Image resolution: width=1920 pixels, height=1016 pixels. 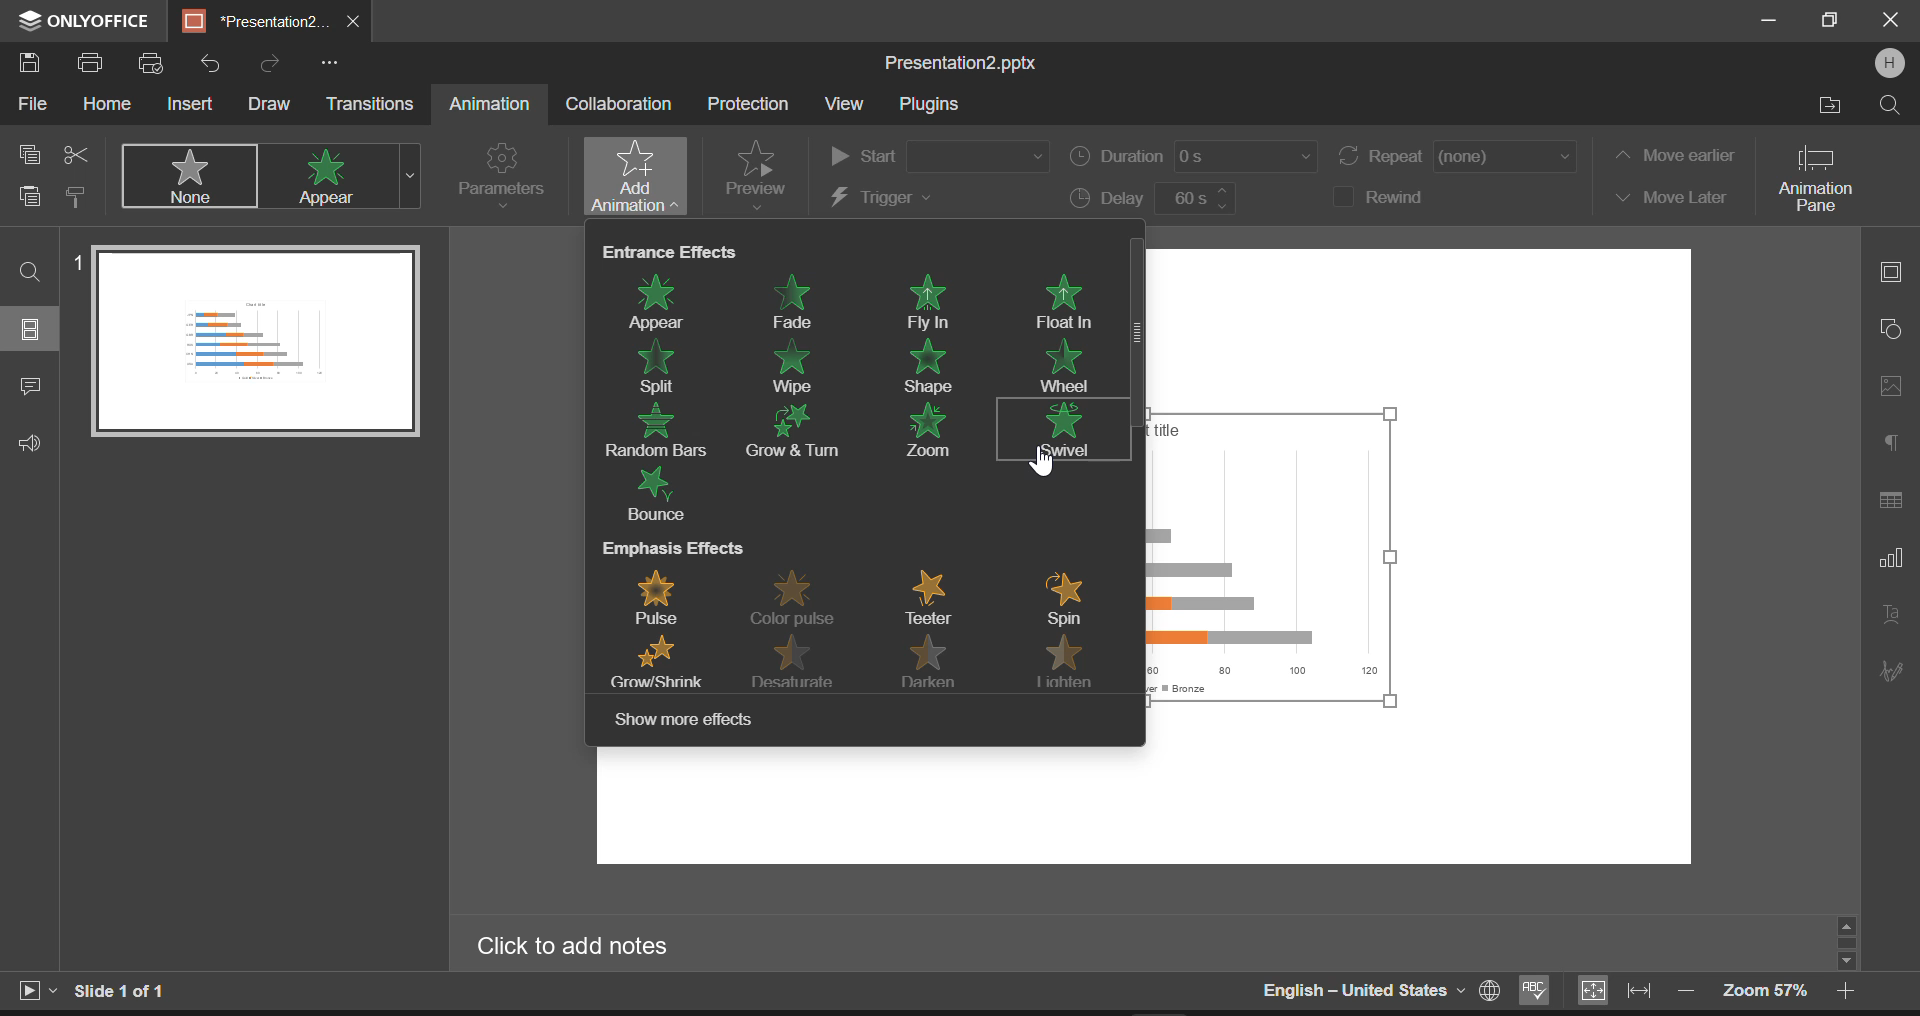 I want to click on Print, so click(x=94, y=65).